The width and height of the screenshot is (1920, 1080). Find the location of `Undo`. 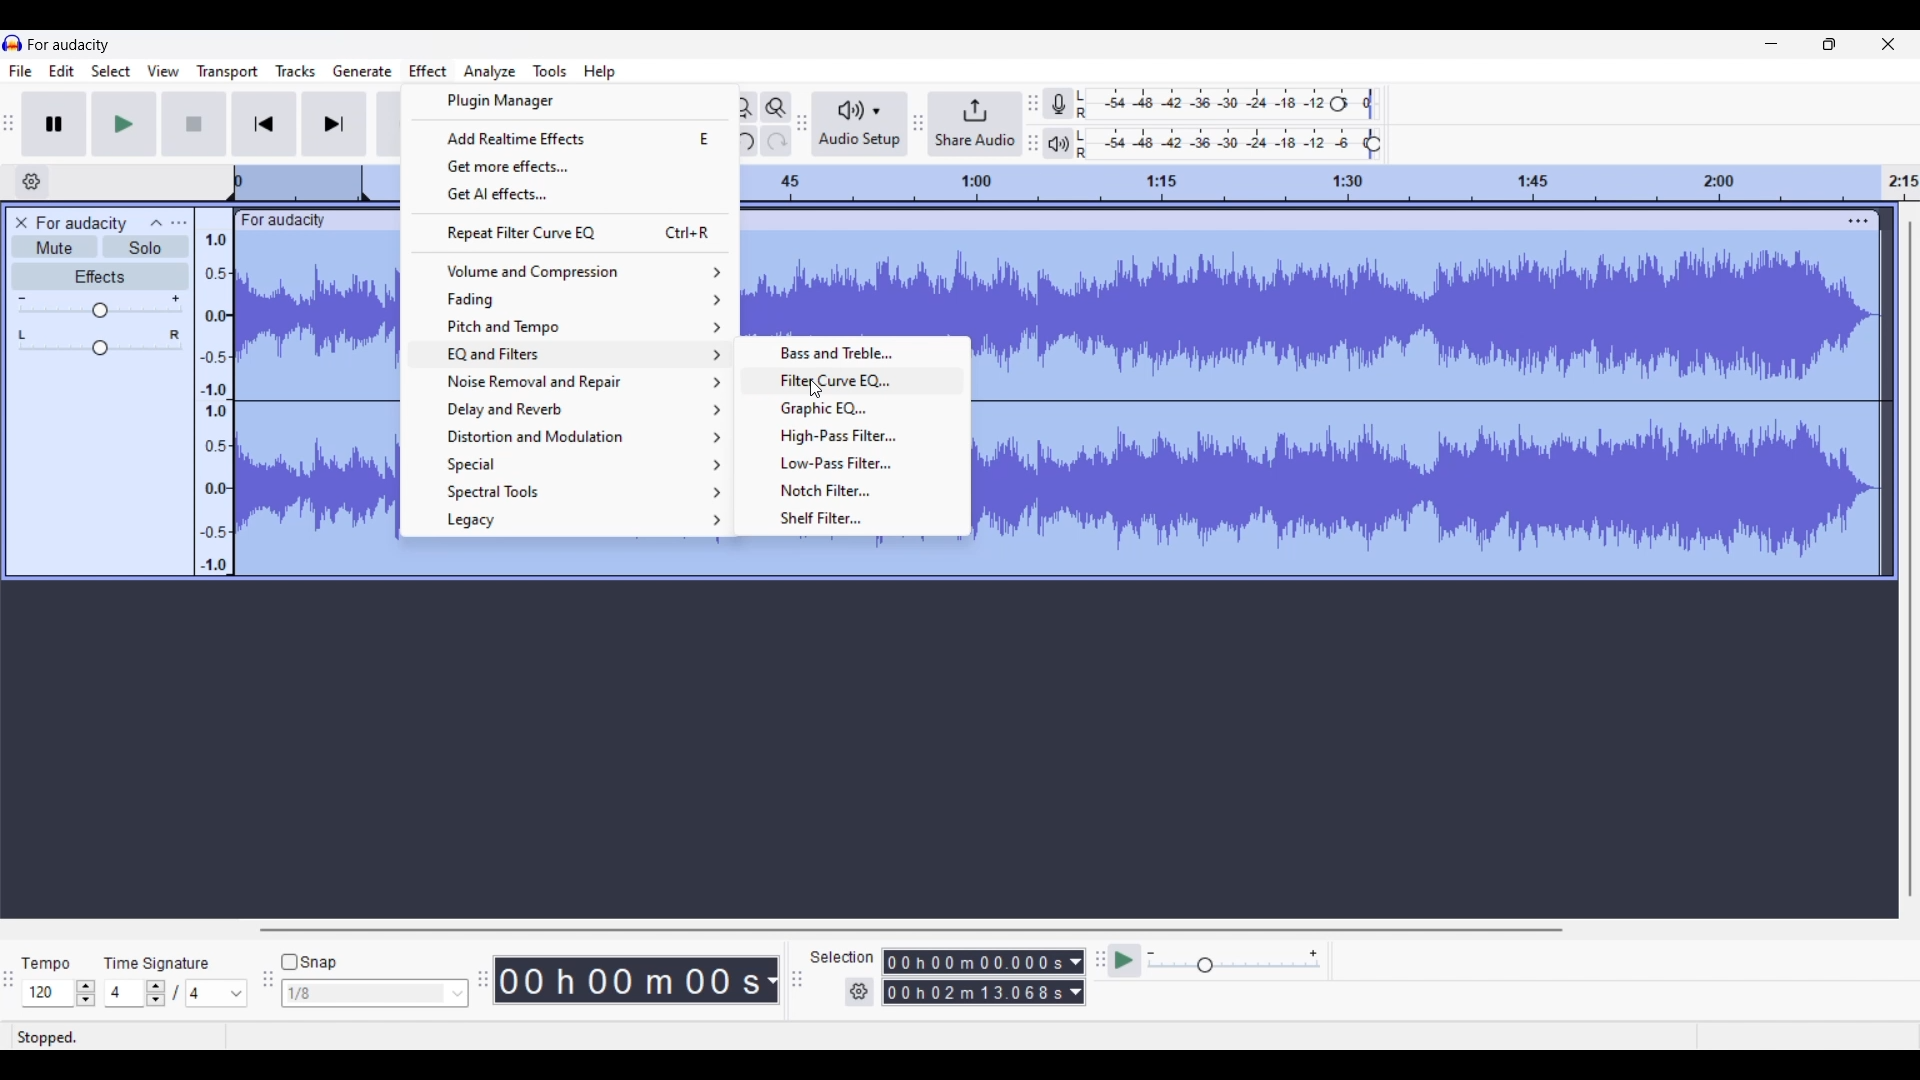

Undo is located at coordinates (742, 140).